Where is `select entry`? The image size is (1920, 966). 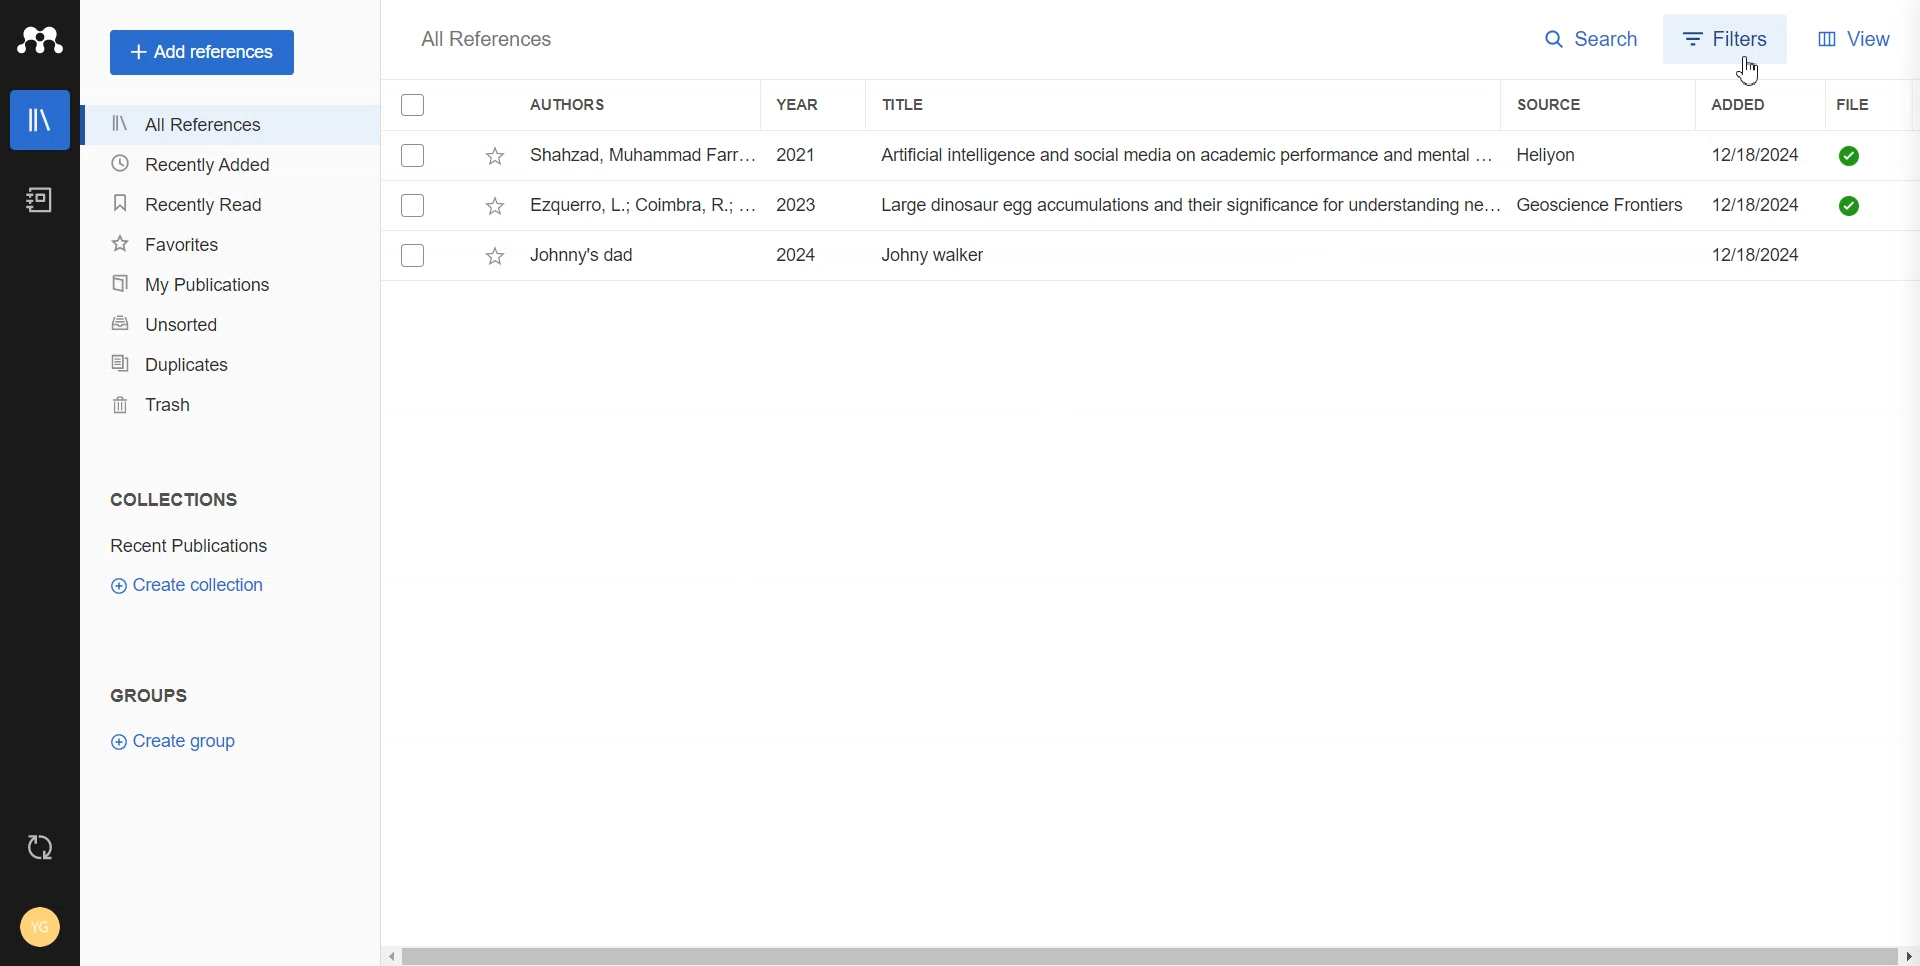 select entry is located at coordinates (413, 205).